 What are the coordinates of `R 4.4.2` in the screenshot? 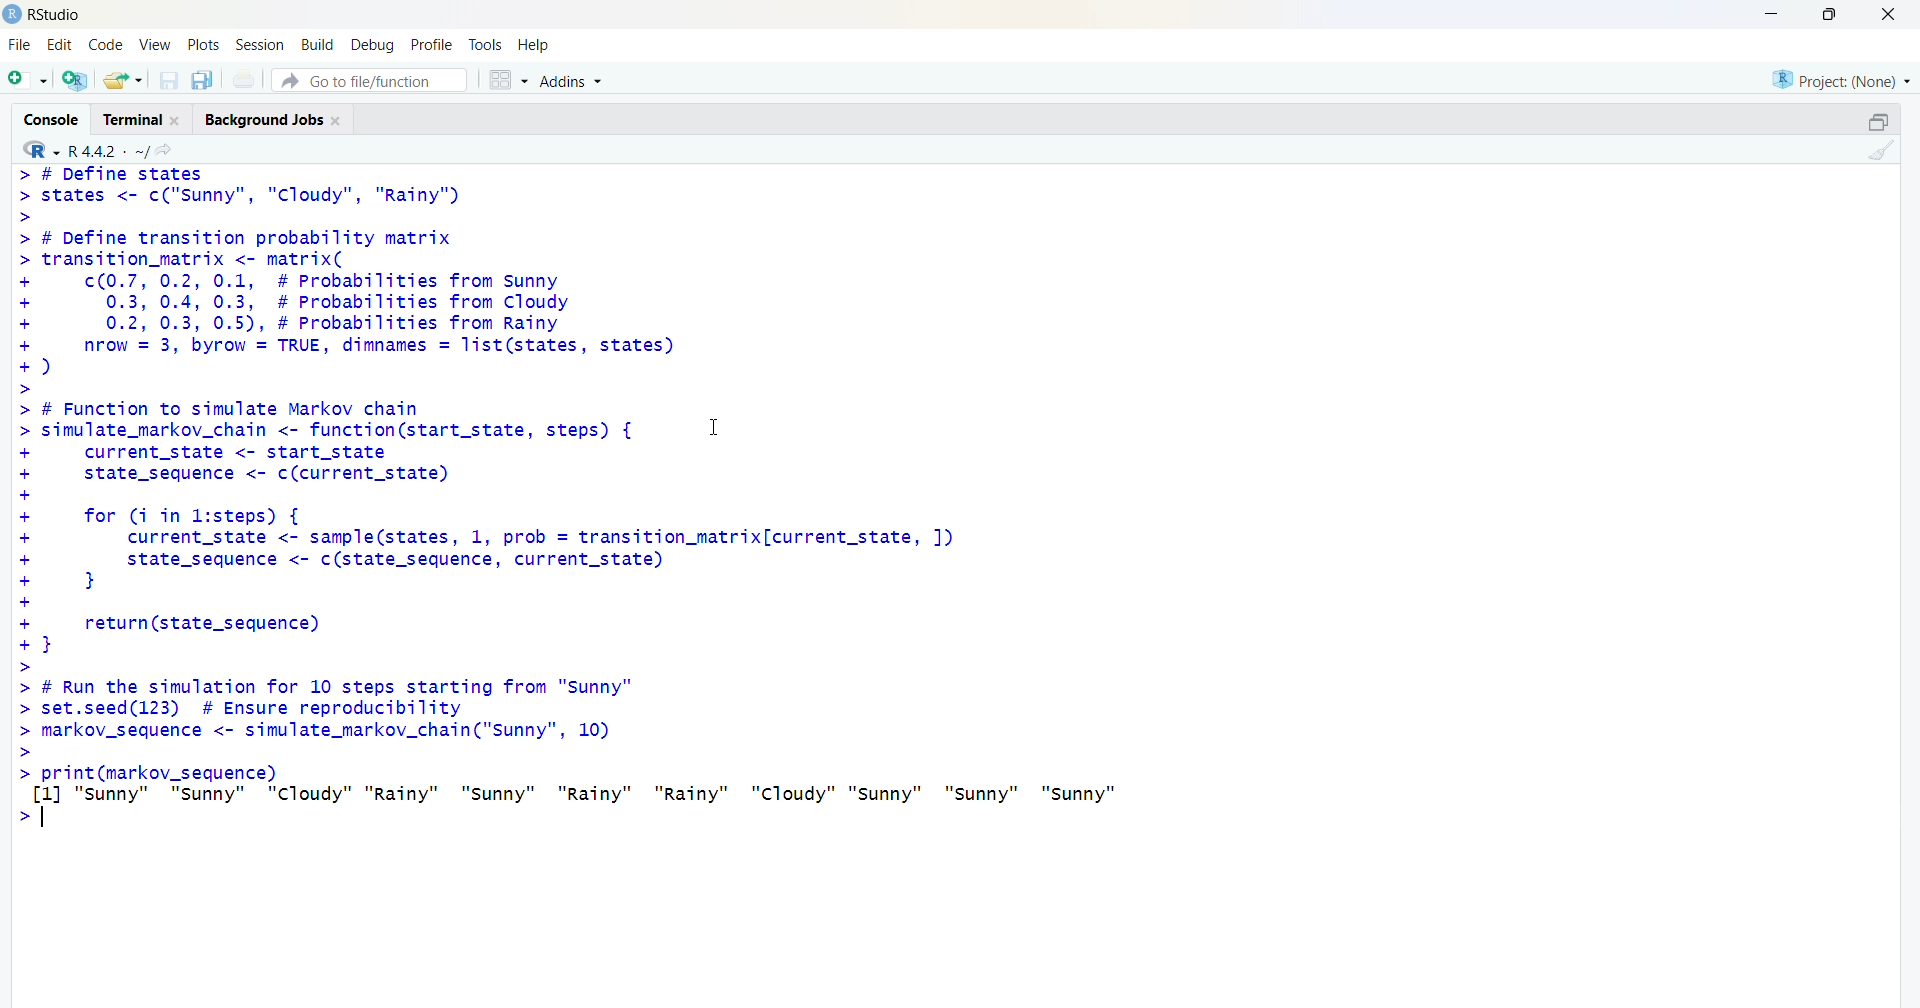 It's located at (86, 149).